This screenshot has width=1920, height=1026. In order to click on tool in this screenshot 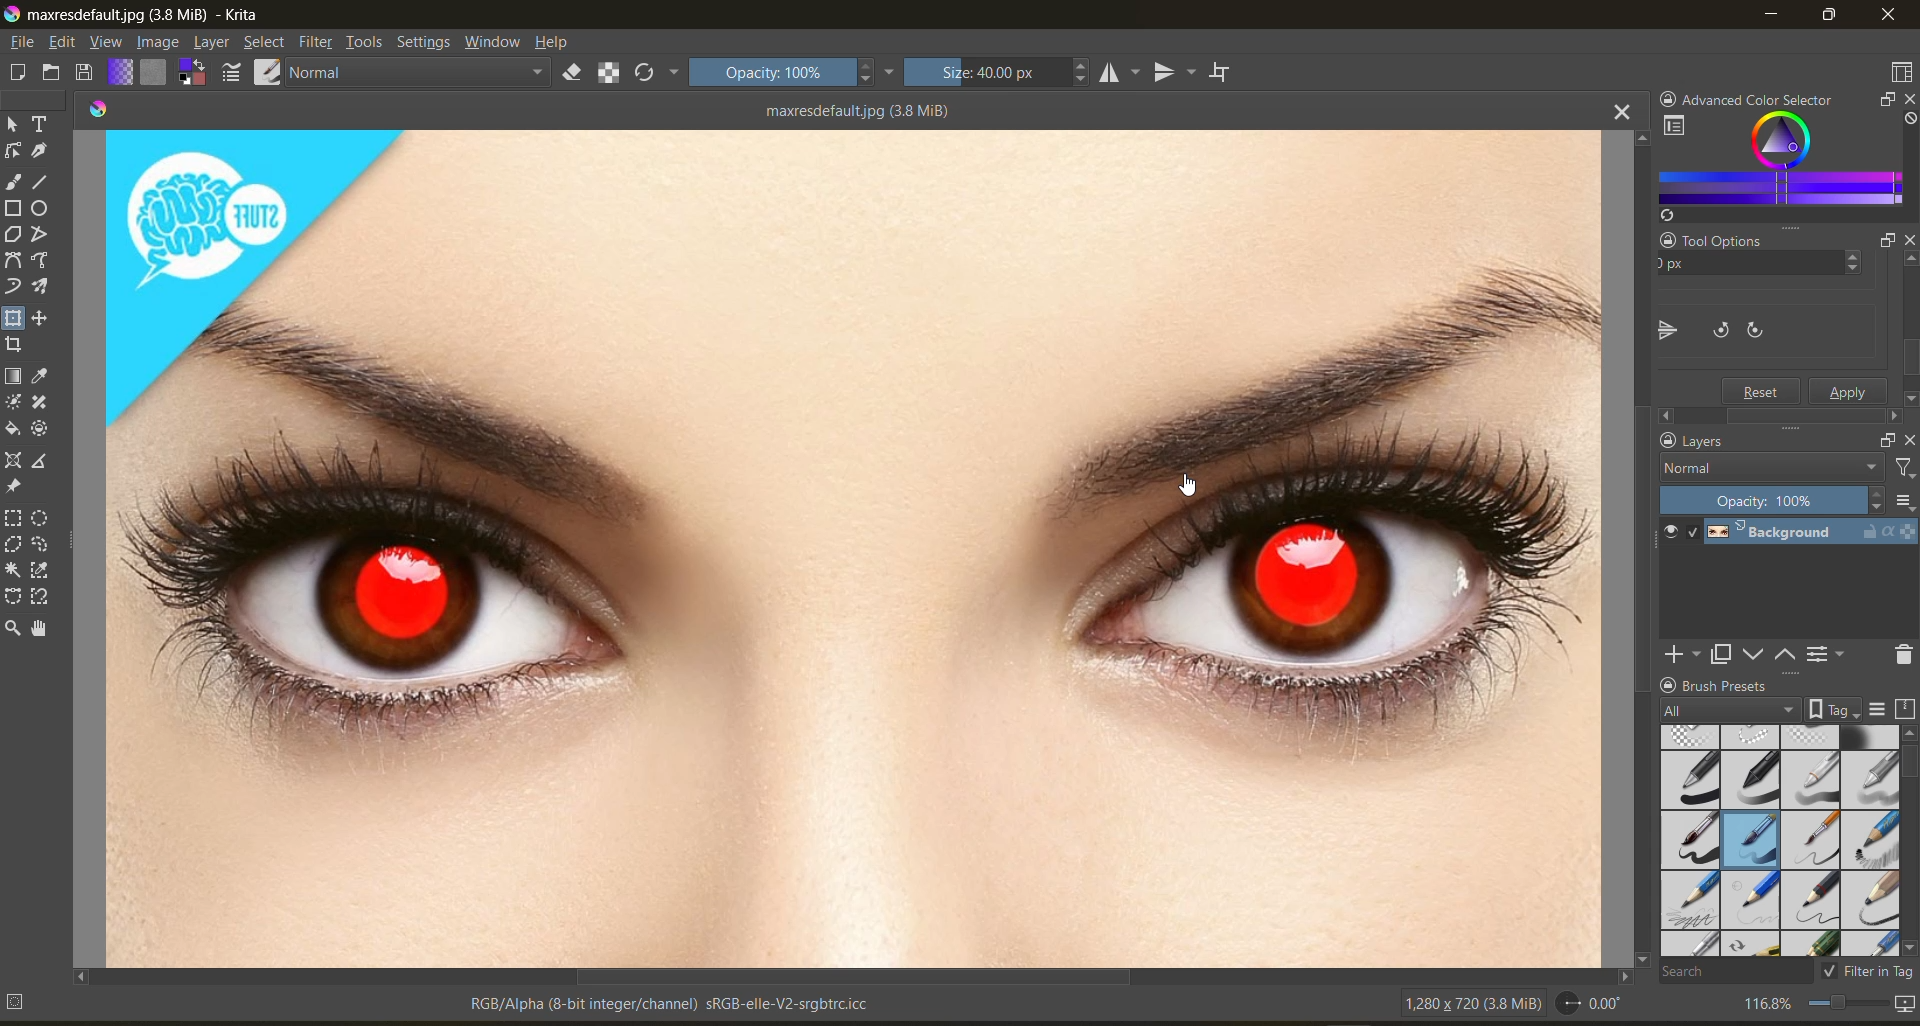, I will do `click(42, 597)`.